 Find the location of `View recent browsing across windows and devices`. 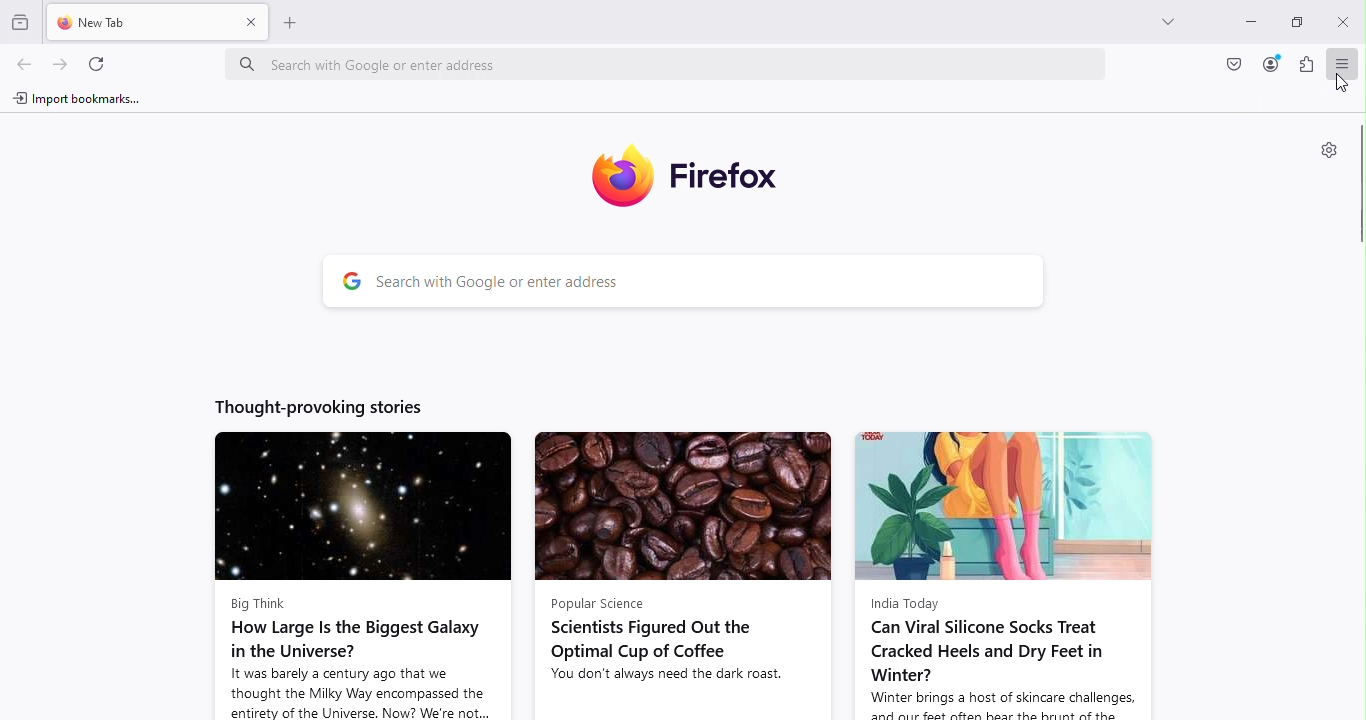

View recent browsing across windows and devices is located at coordinates (21, 24).